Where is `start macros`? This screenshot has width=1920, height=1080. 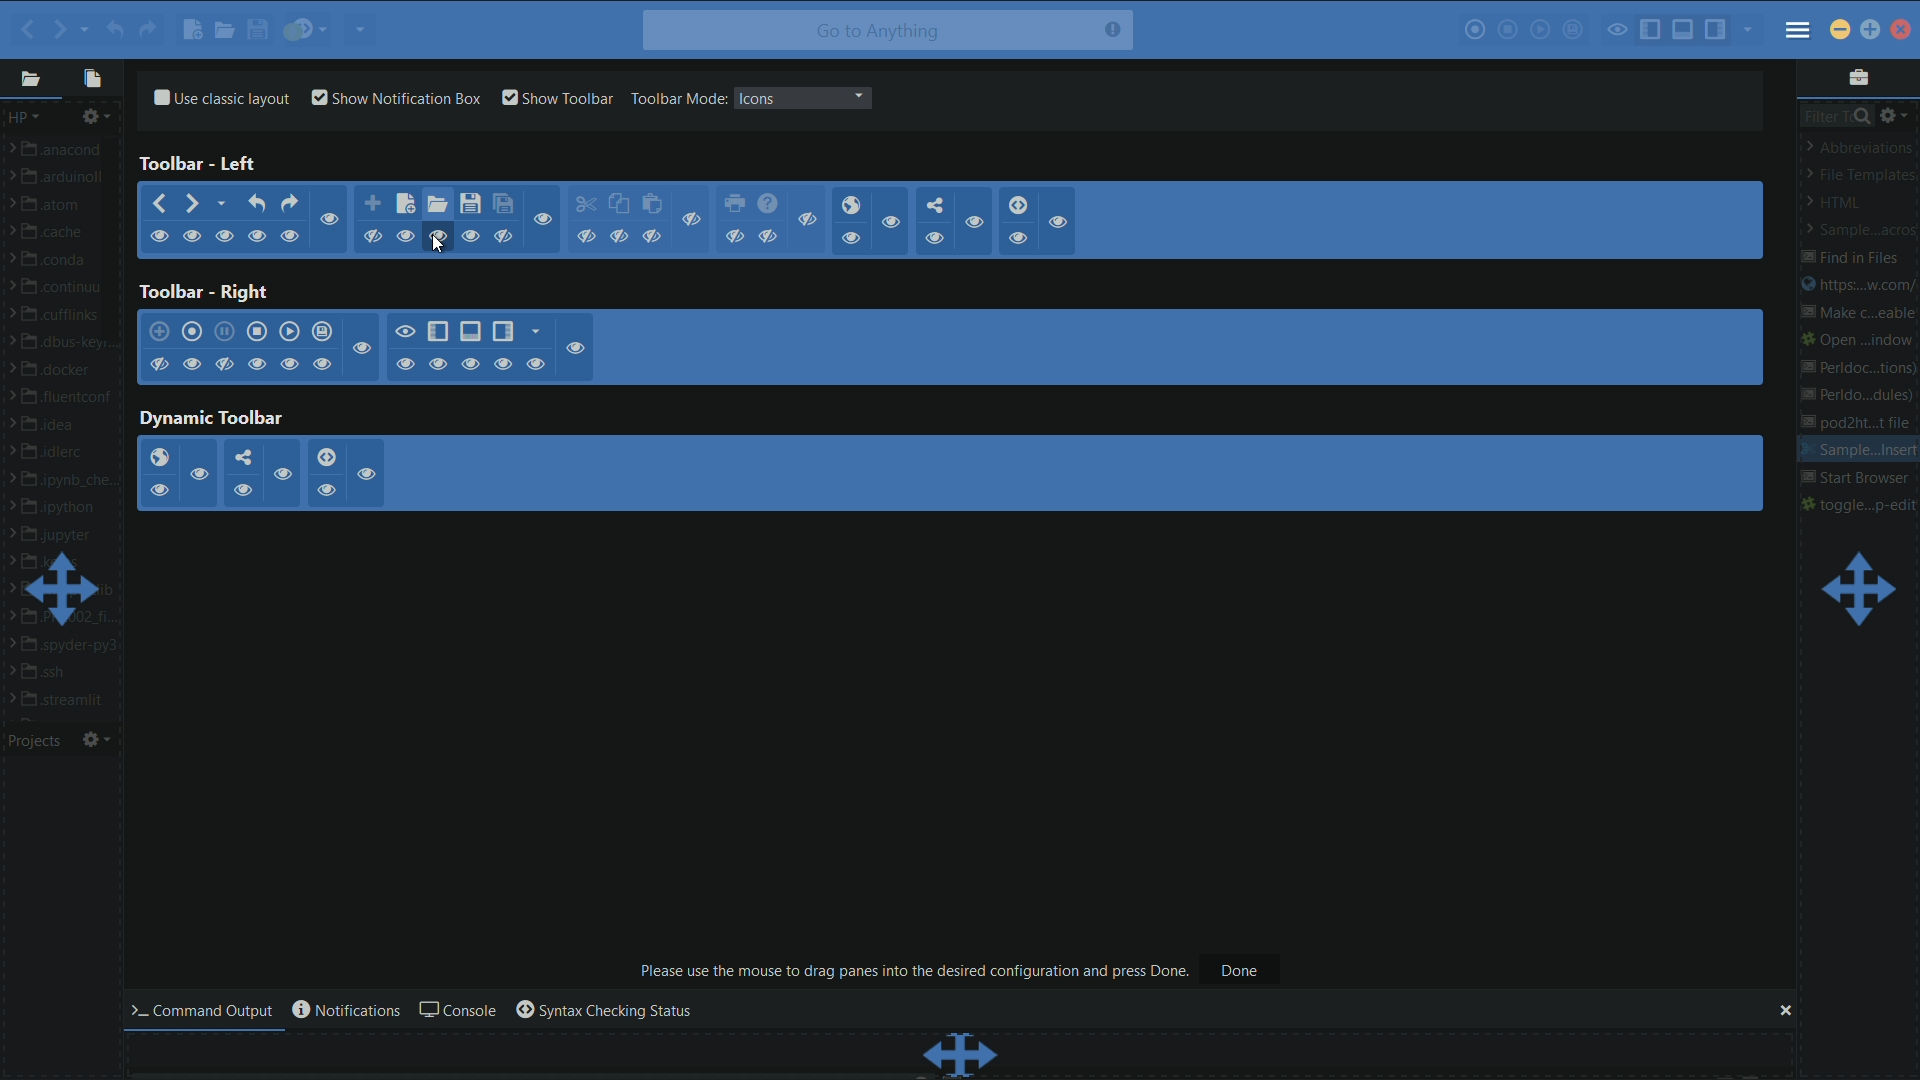
start macros is located at coordinates (1474, 32).